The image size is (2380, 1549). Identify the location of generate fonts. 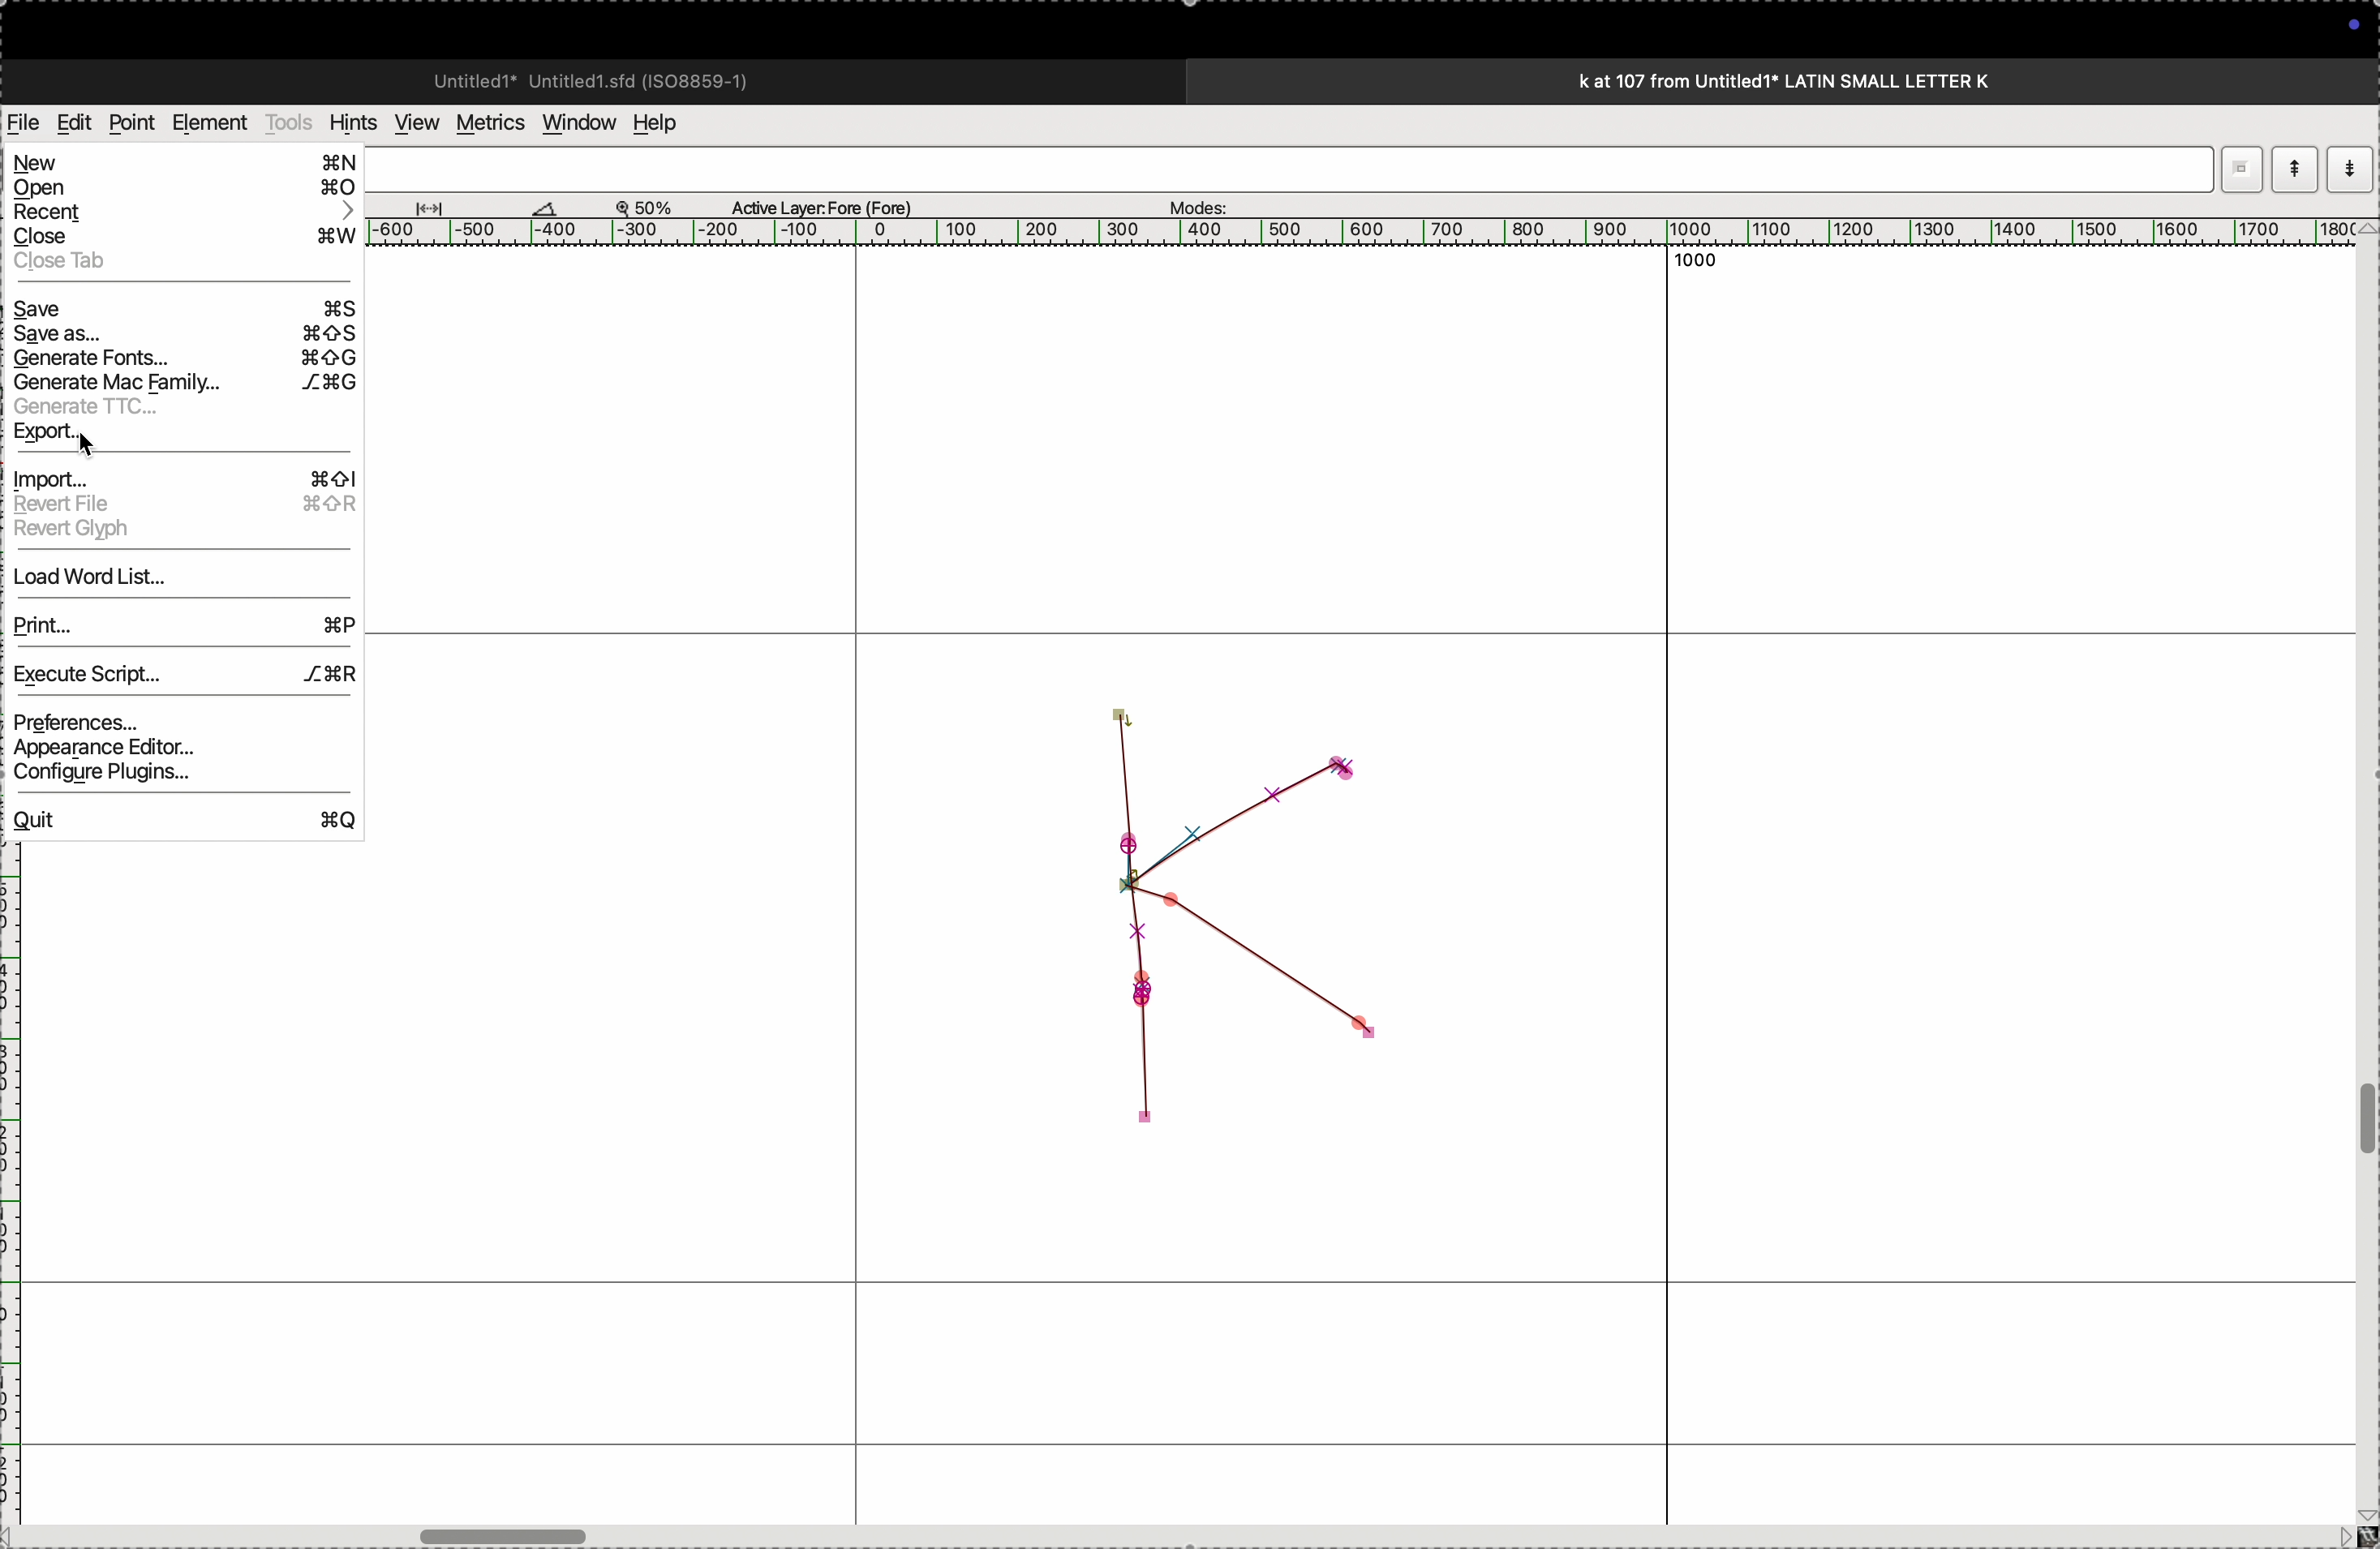
(183, 360).